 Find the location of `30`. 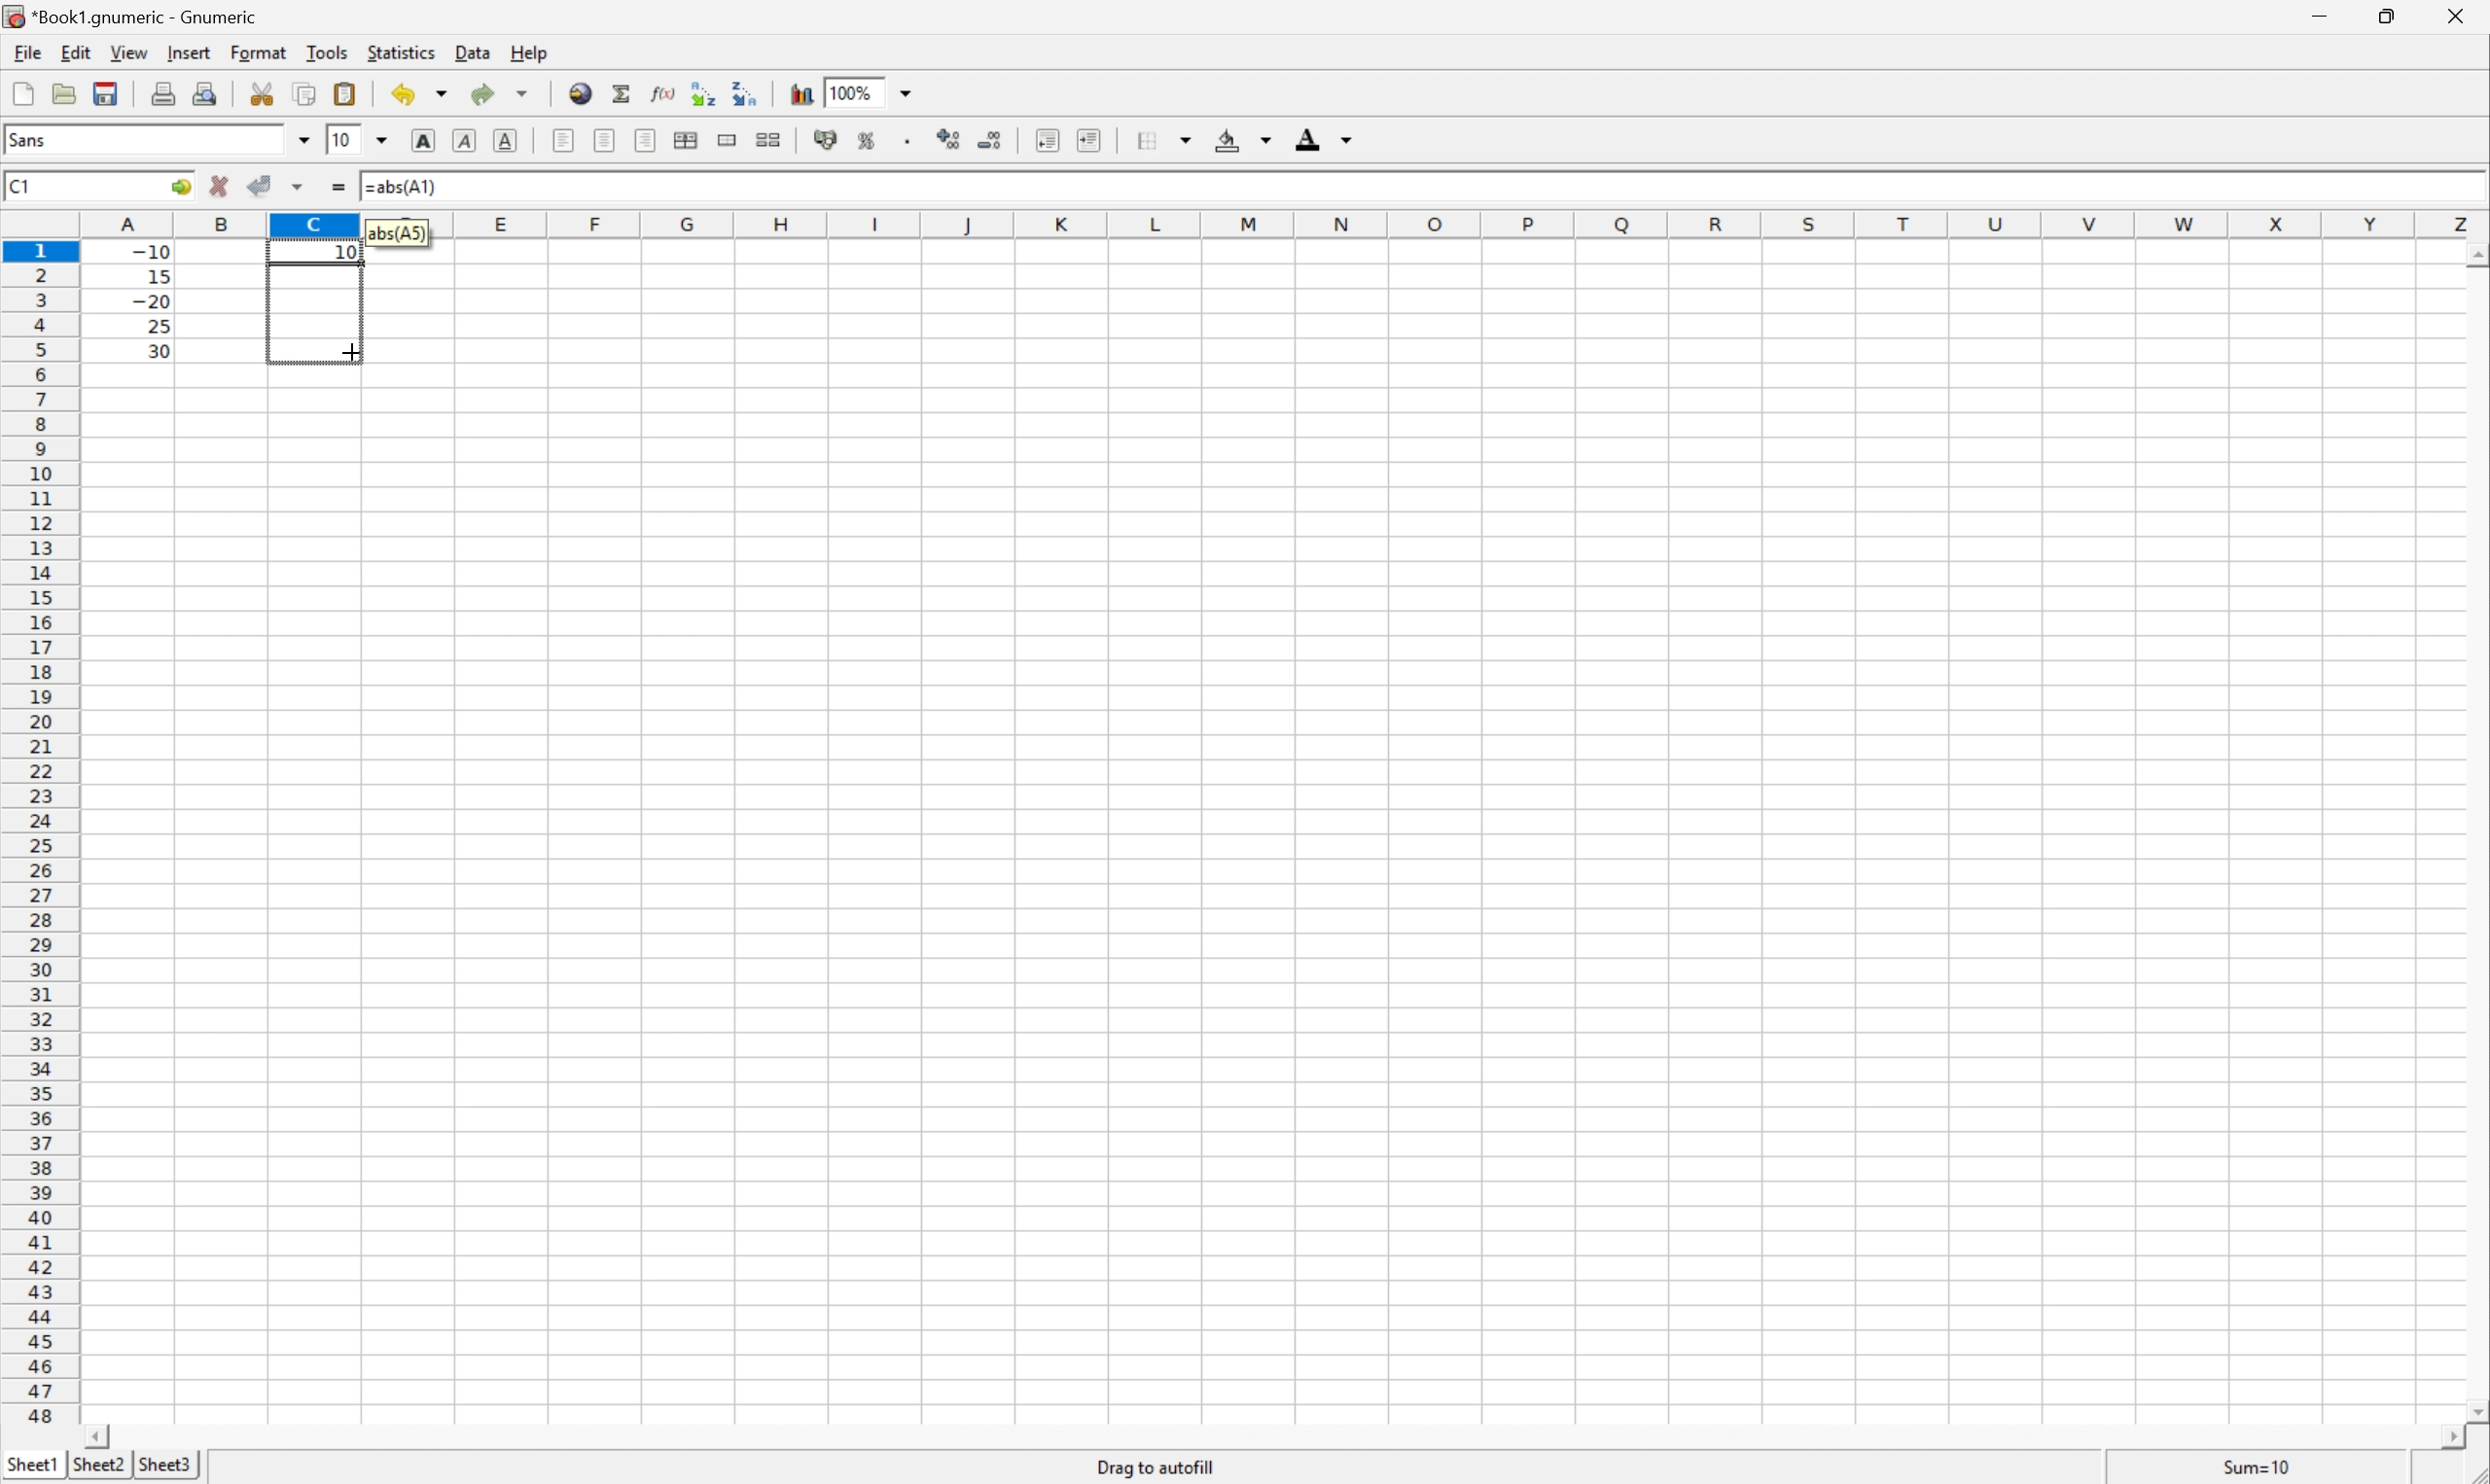

30 is located at coordinates (153, 350).